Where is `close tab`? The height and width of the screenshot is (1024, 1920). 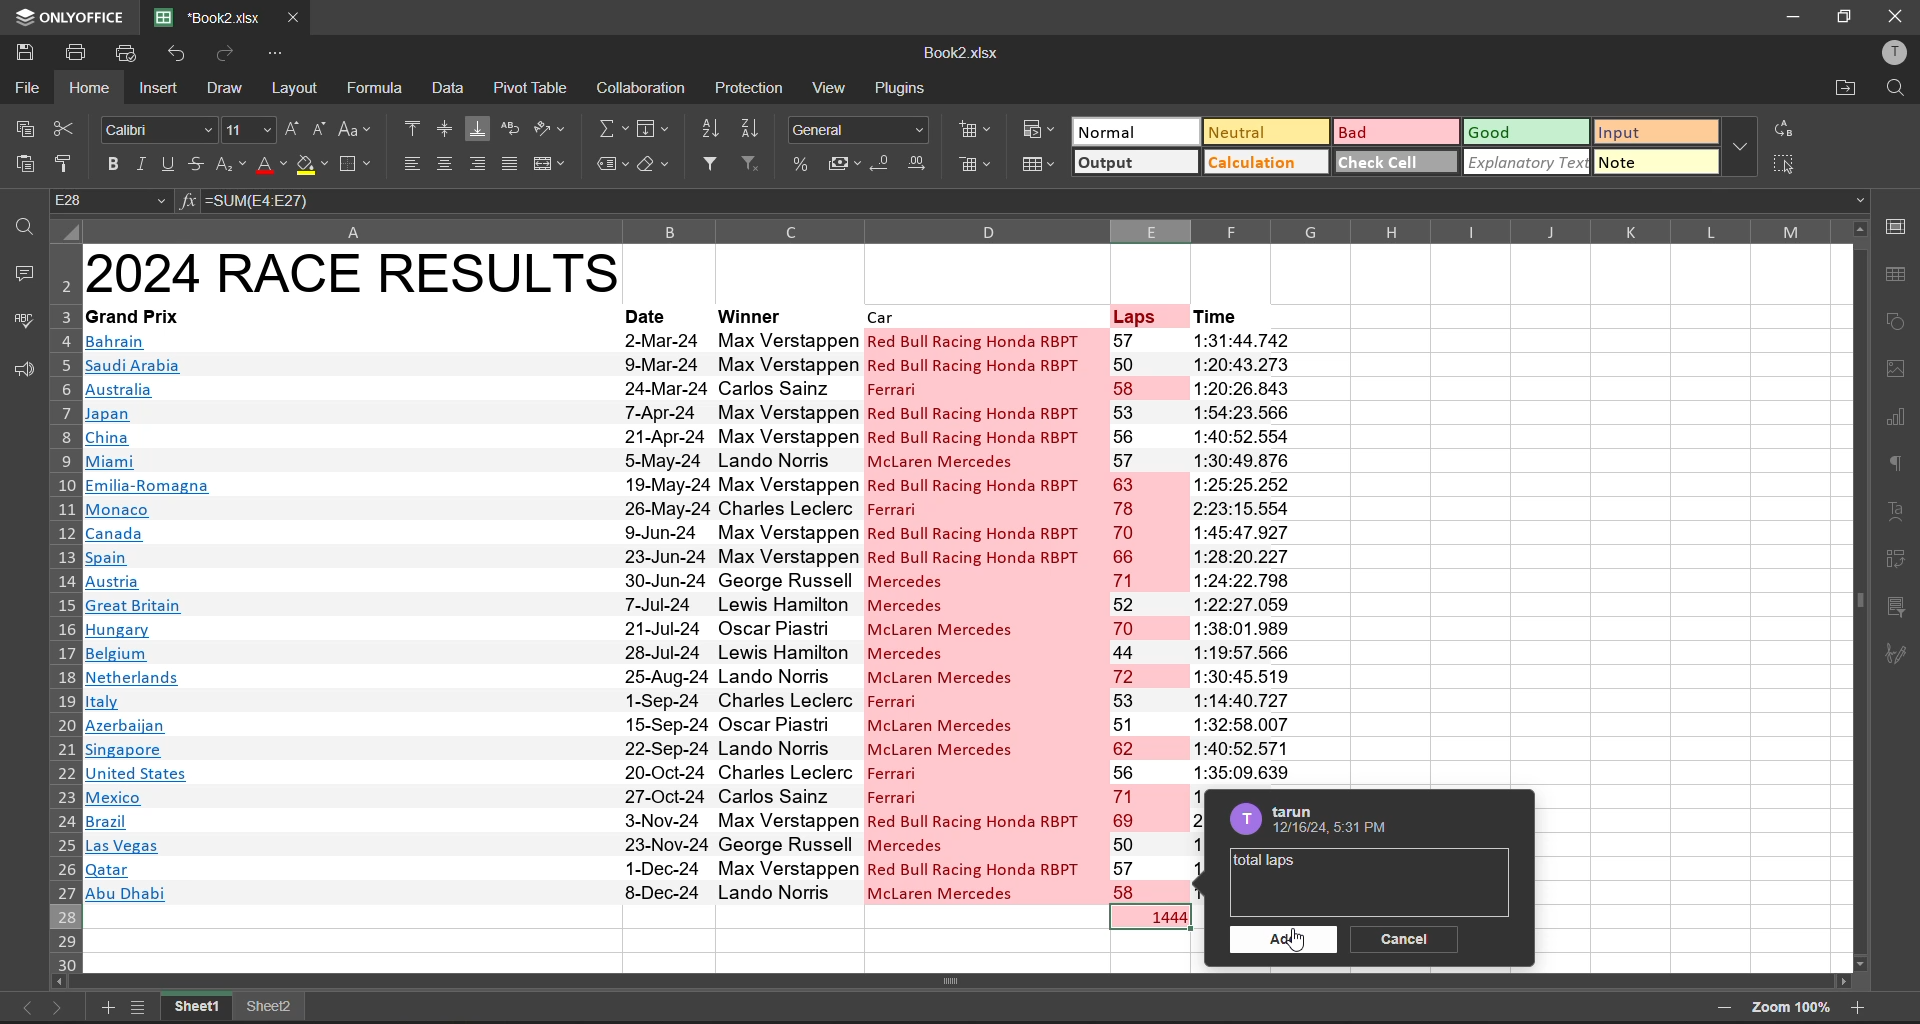
close tab is located at coordinates (302, 17).